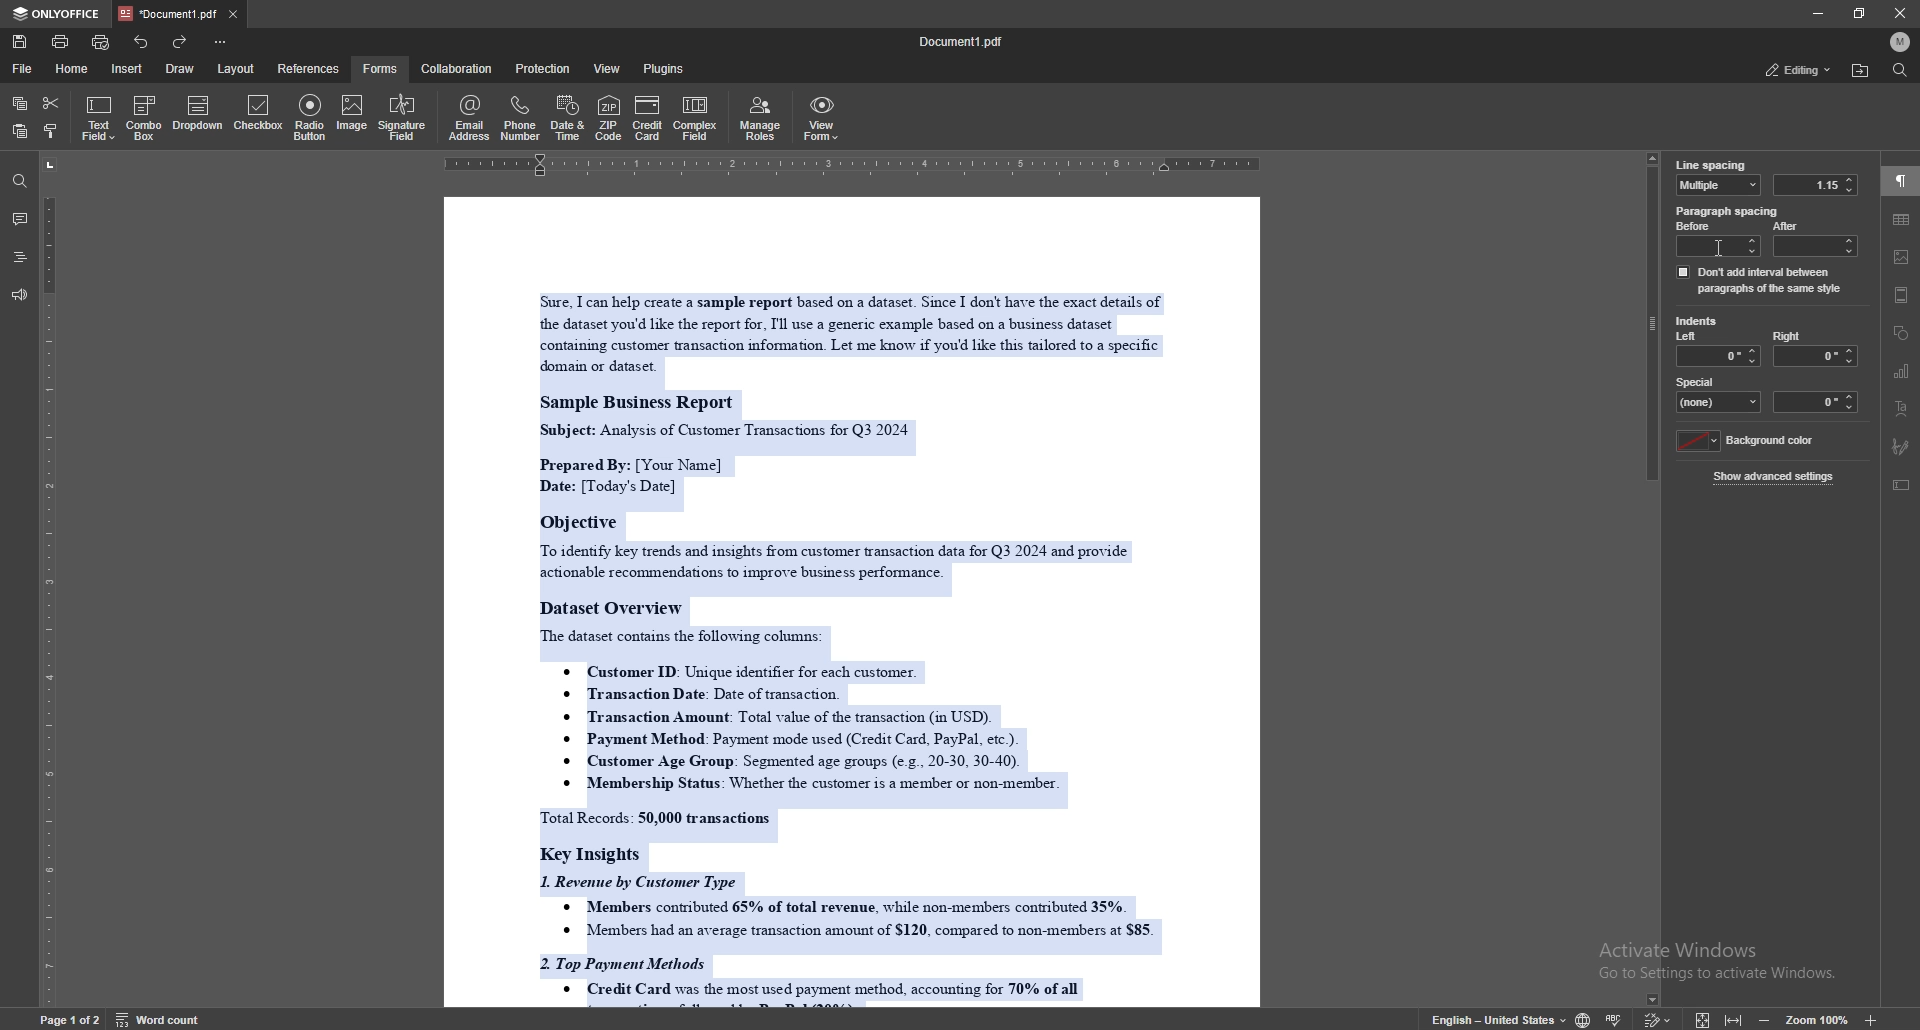 The height and width of the screenshot is (1030, 1920). What do you see at coordinates (350, 115) in the screenshot?
I see `image` at bounding box center [350, 115].